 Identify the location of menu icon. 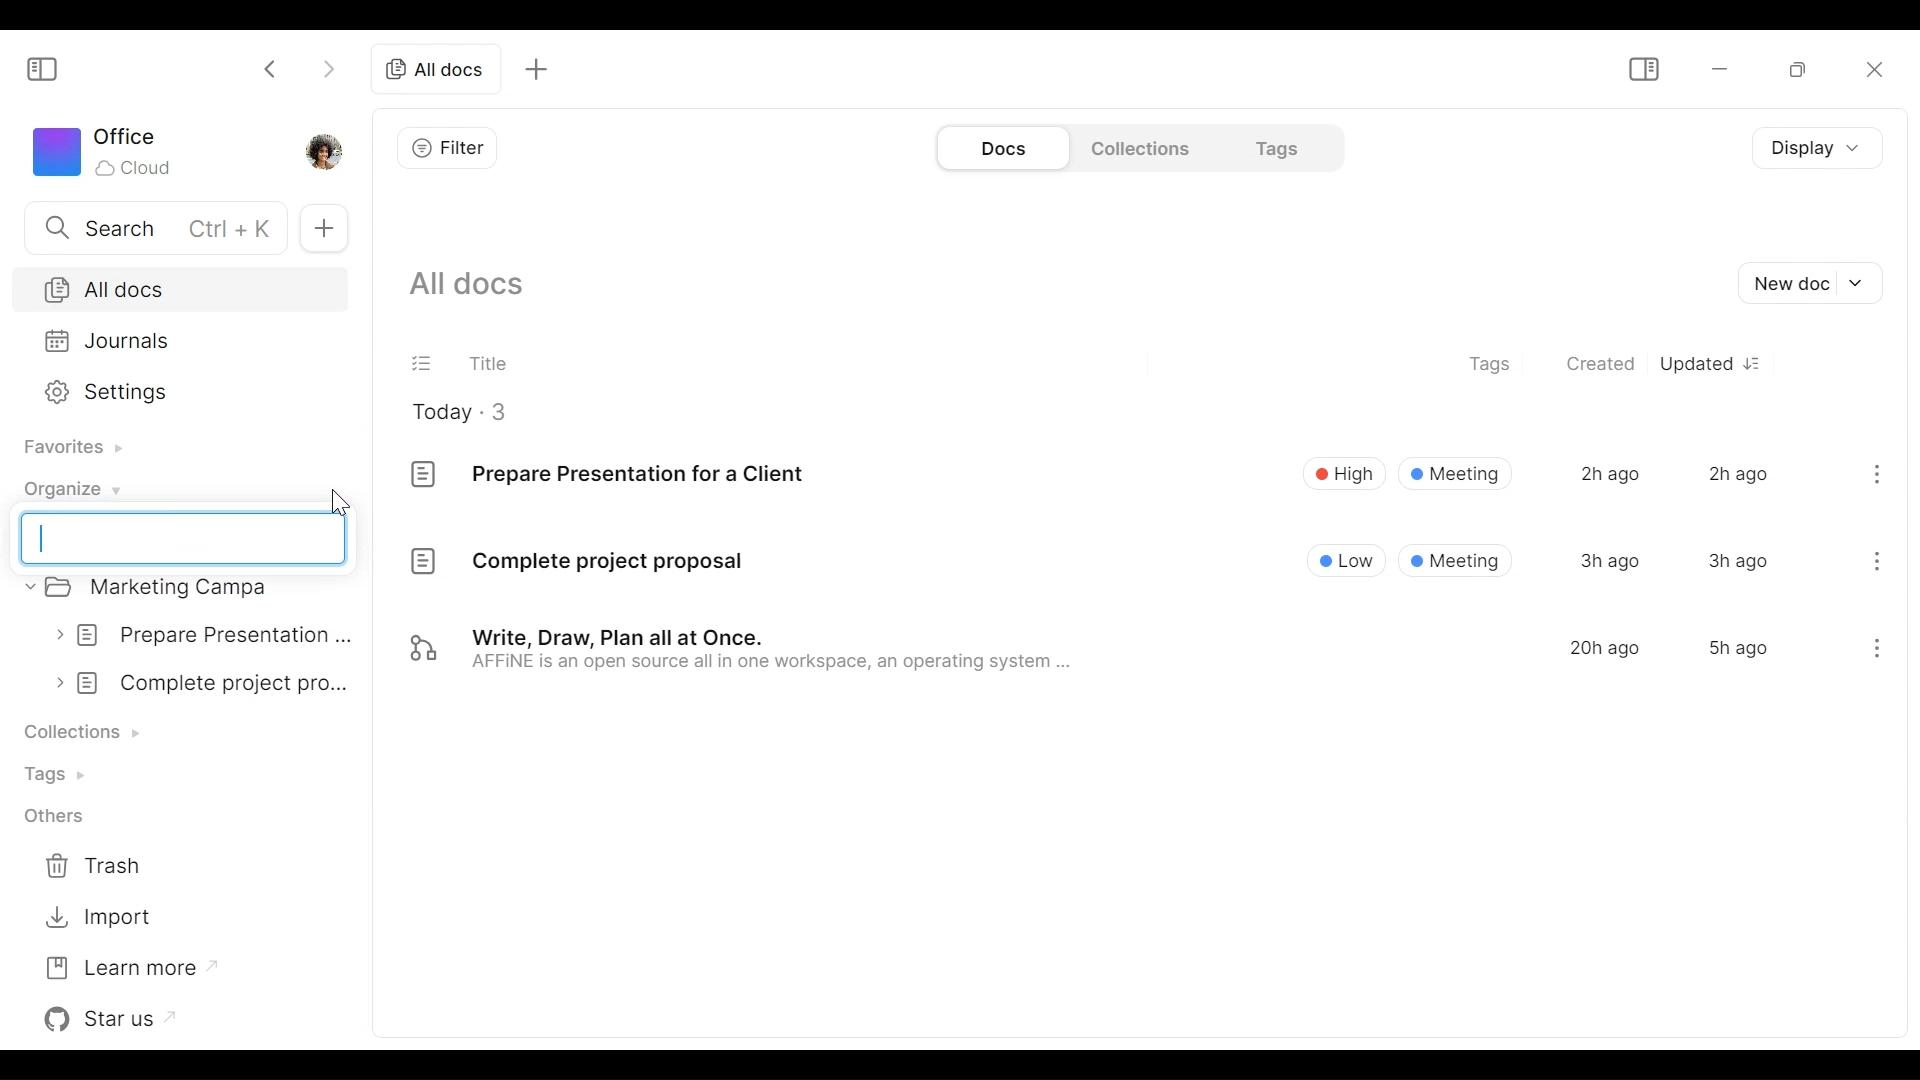
(1878, 471).